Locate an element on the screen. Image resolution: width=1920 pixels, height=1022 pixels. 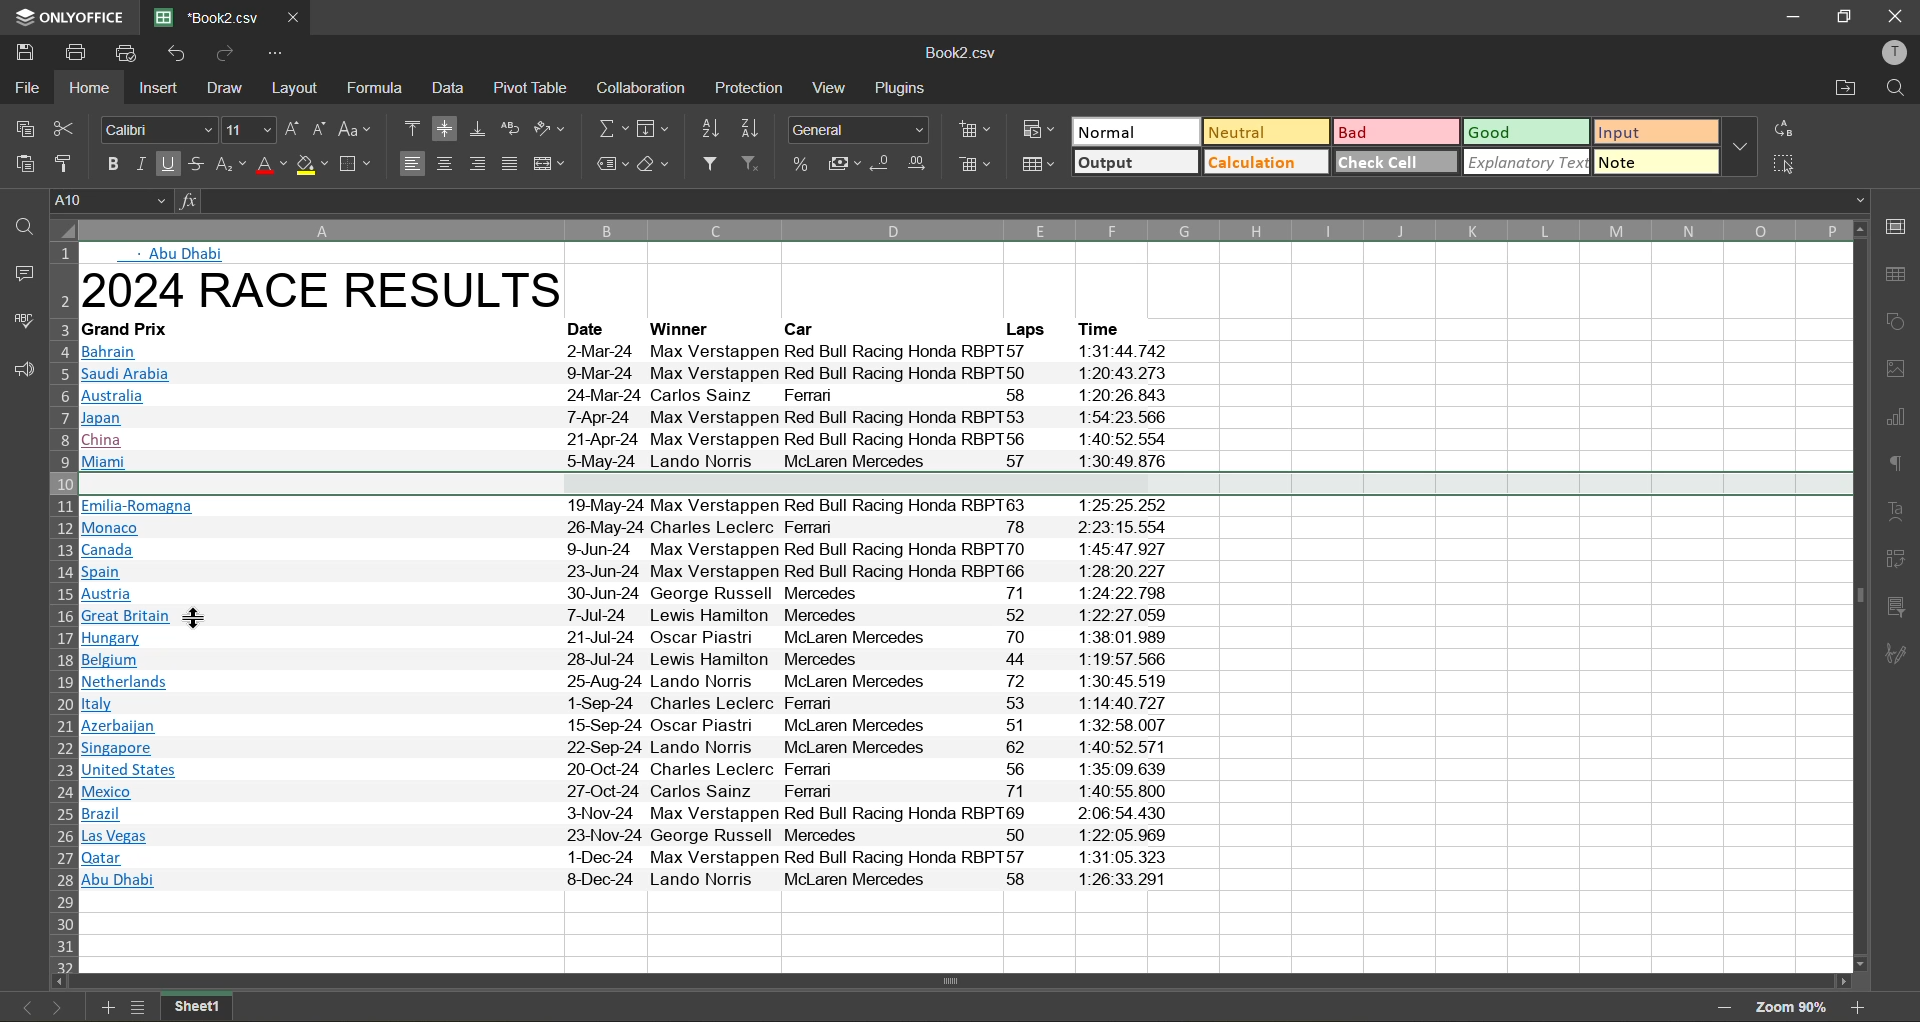
Spain 23-Jun-24 Max Verstappen Red Bull Racing Honda RBPT66 1:28:20.227 is located at coordinates (625, 572).